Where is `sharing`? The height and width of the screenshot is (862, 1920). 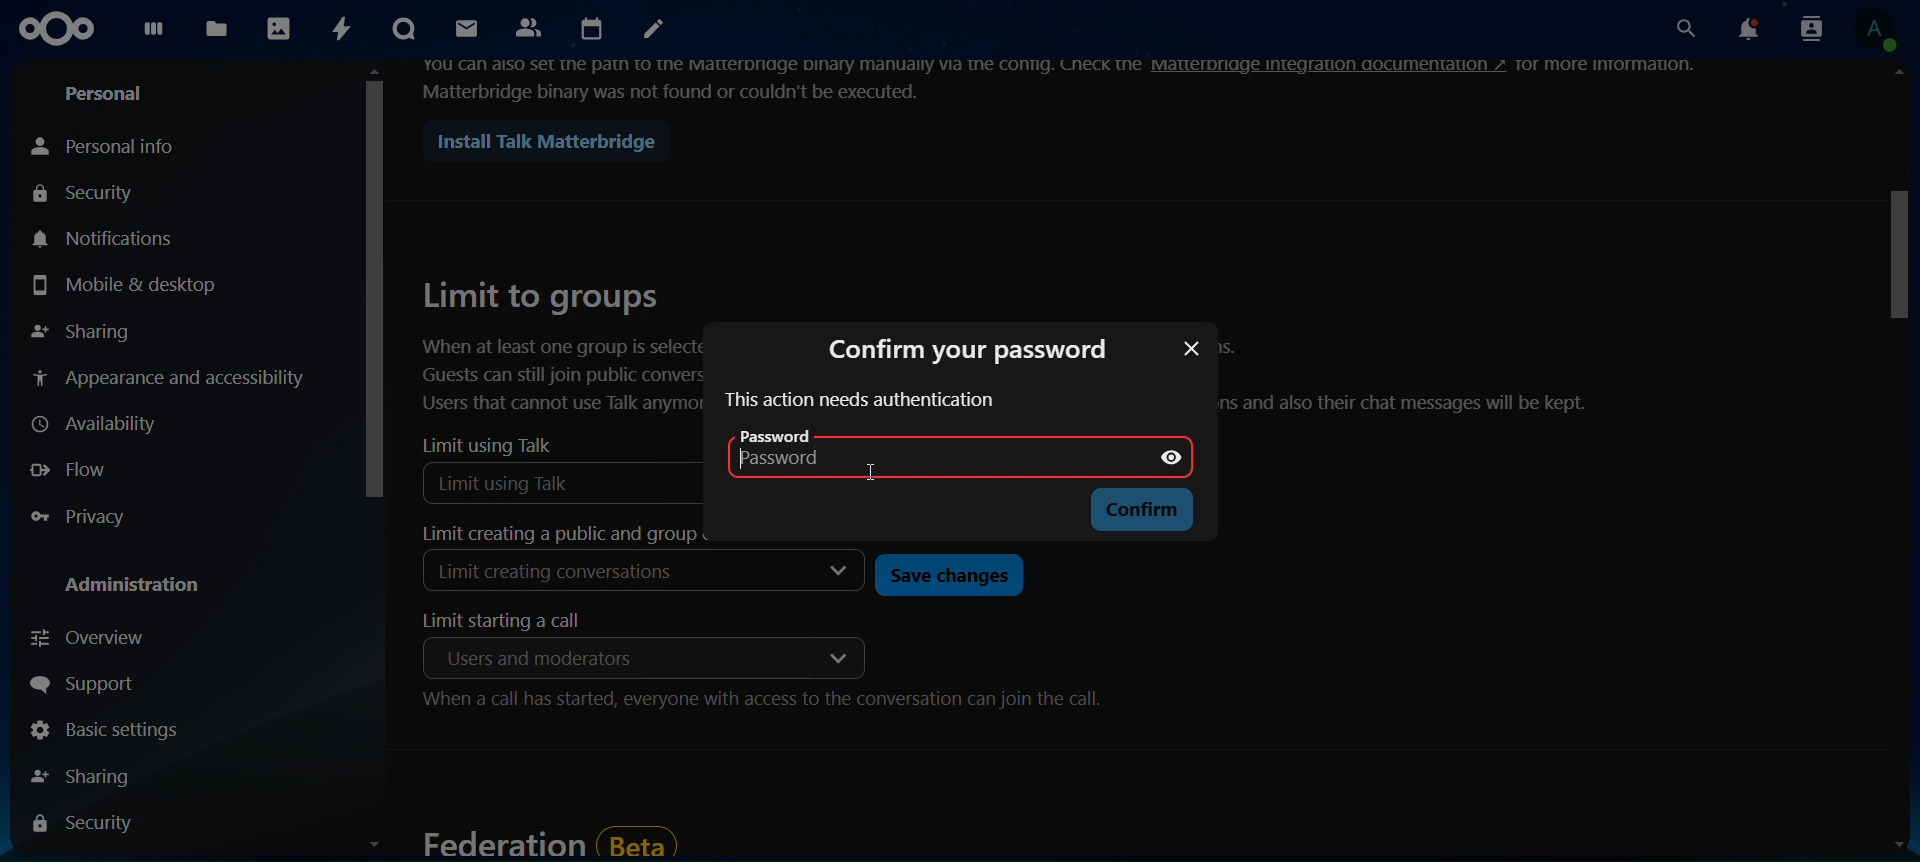 sharing is located at coordinates (92, 776).